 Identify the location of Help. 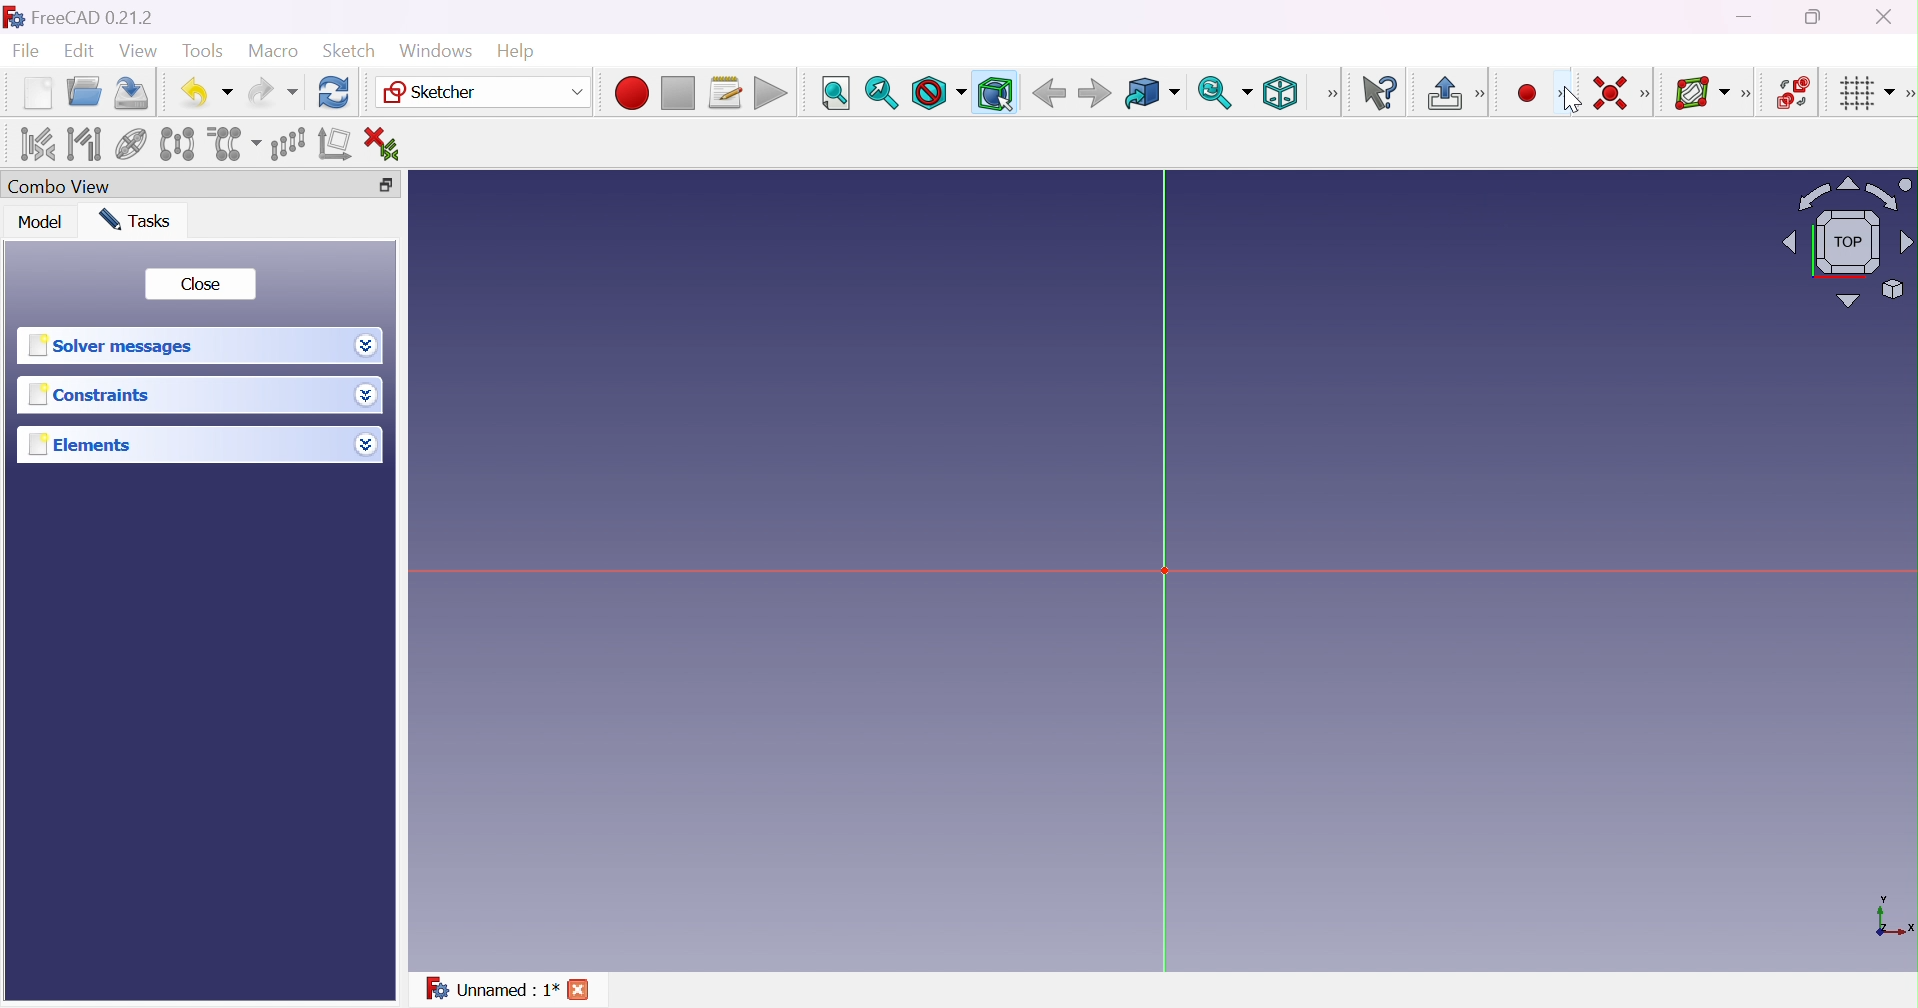
(515, 49).